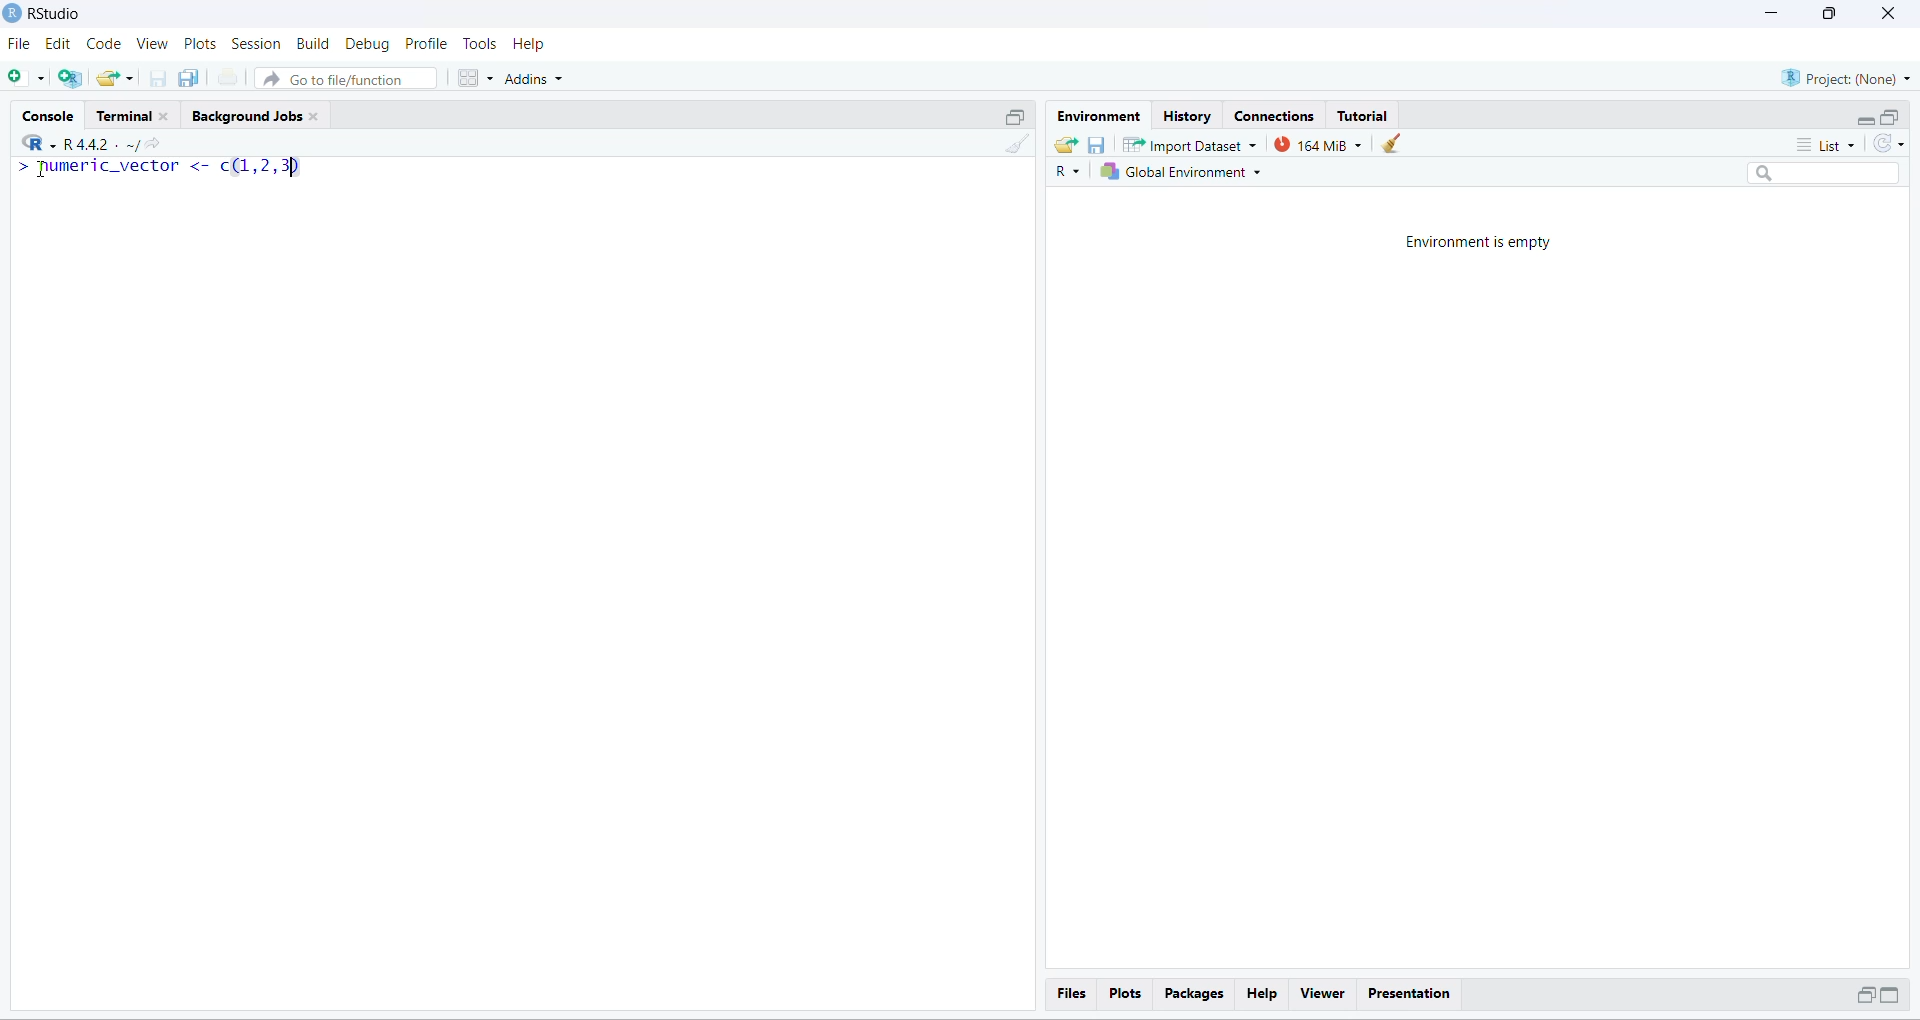  Describe the element at coordinates (65, 143) in the screenshot. I see `"R442` at that location.